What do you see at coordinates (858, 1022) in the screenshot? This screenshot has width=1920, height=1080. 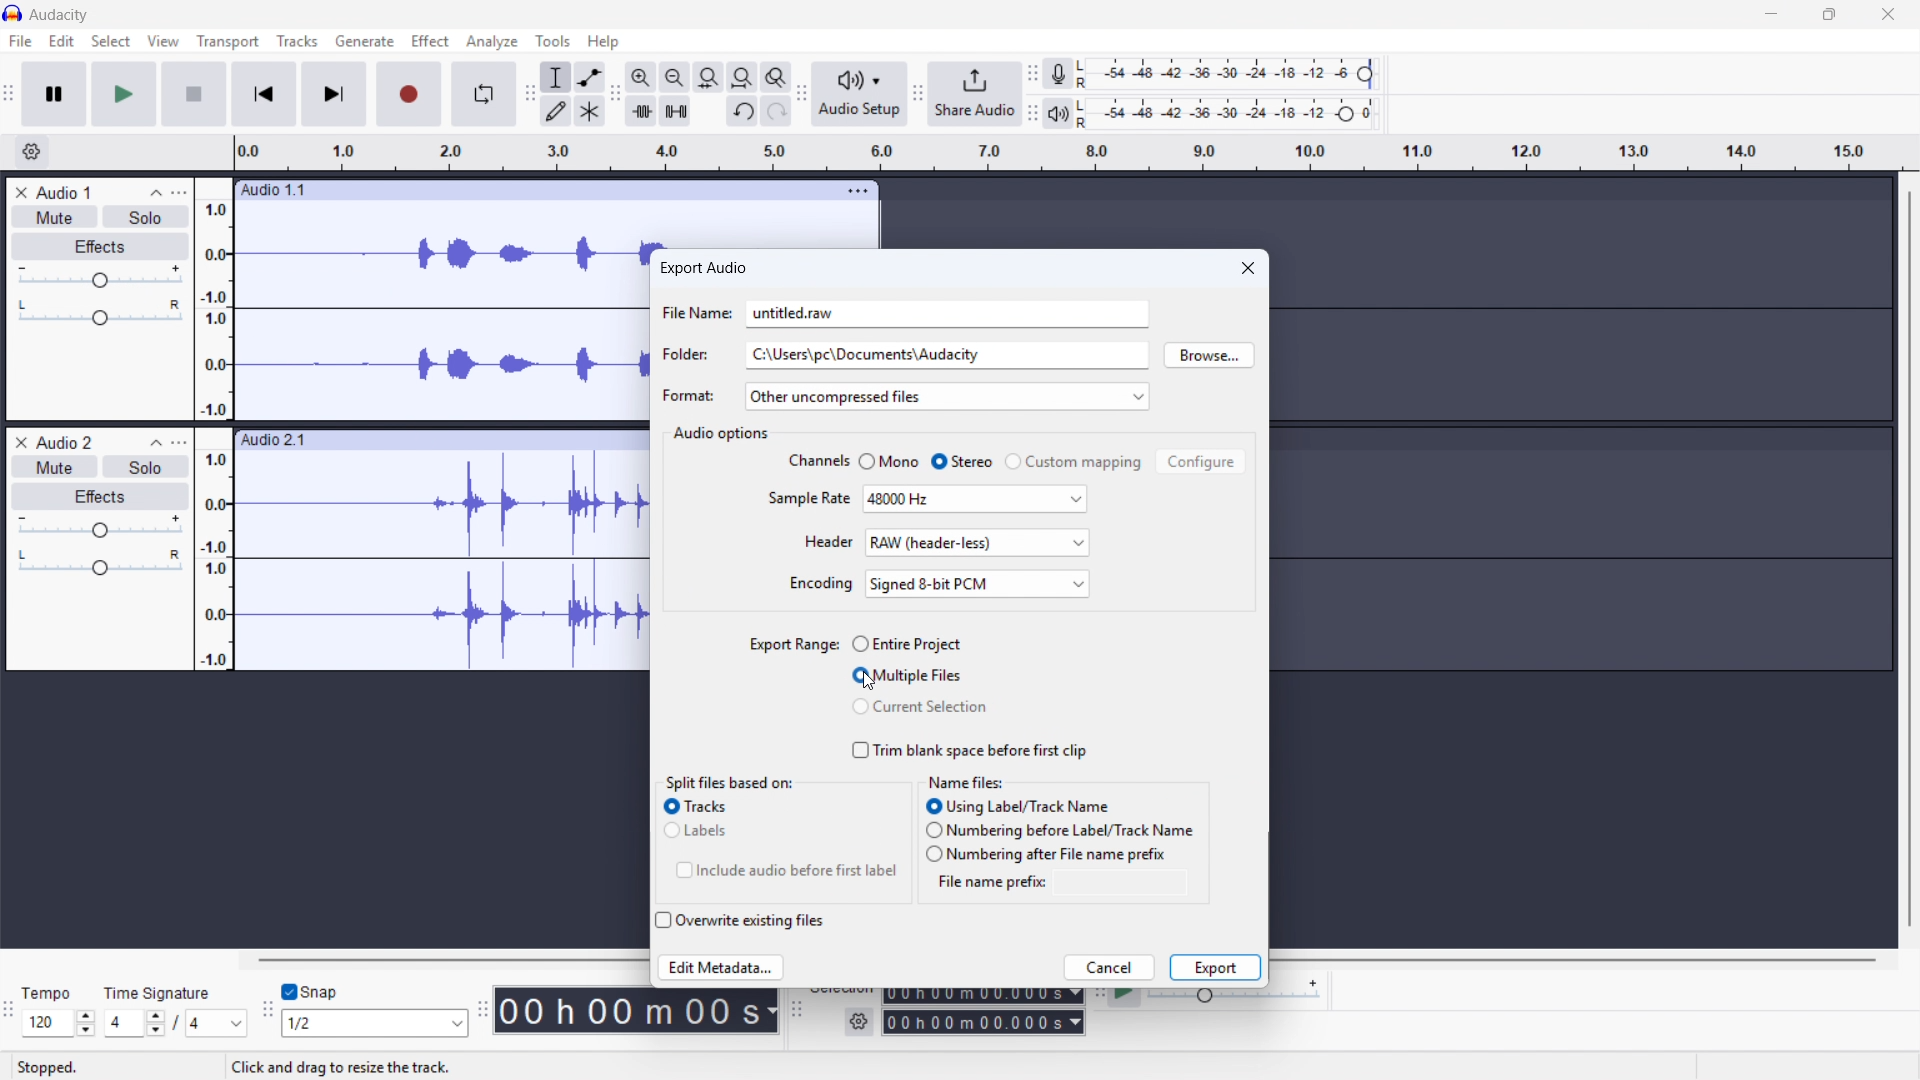 I see `Selection settings` at bounding box center [858, 1022].